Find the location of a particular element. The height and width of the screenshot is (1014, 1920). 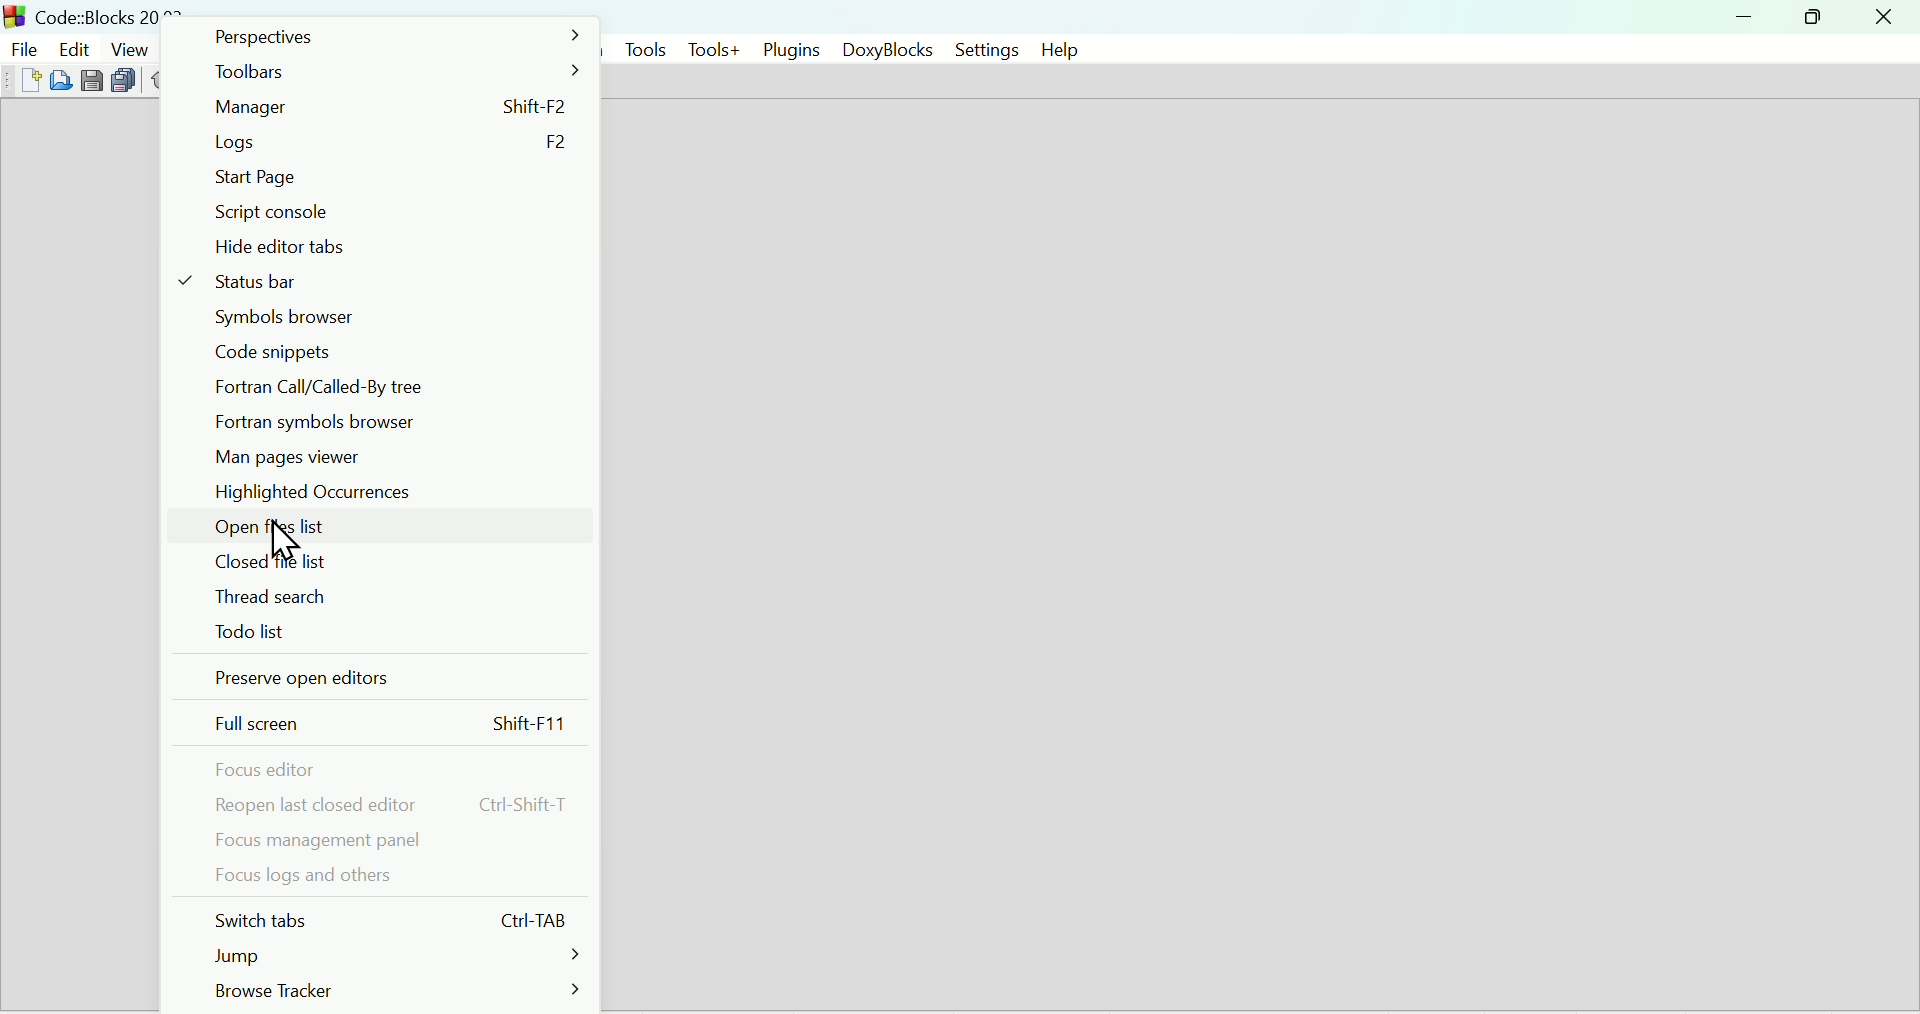

Hide editor tabs is located at coordinates (388, 246).